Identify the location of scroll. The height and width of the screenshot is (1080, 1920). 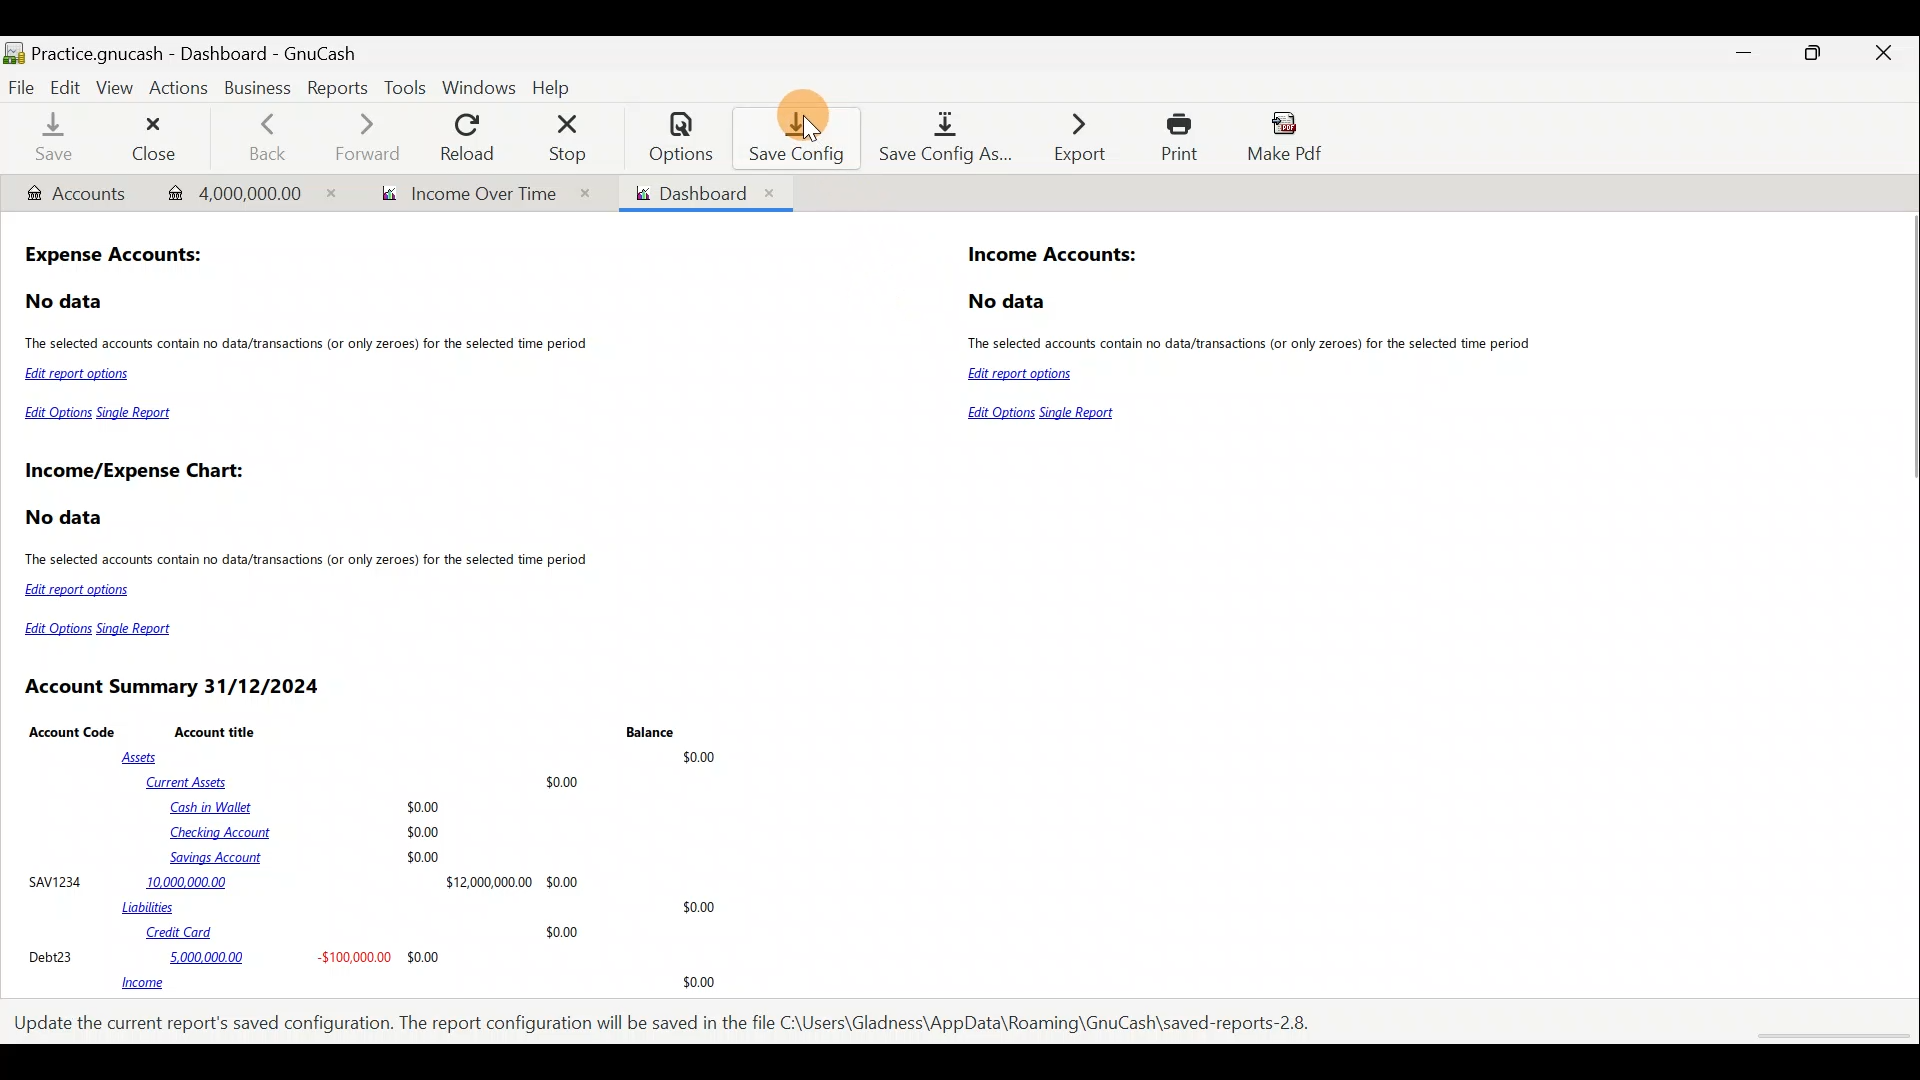
(1830, 1037).